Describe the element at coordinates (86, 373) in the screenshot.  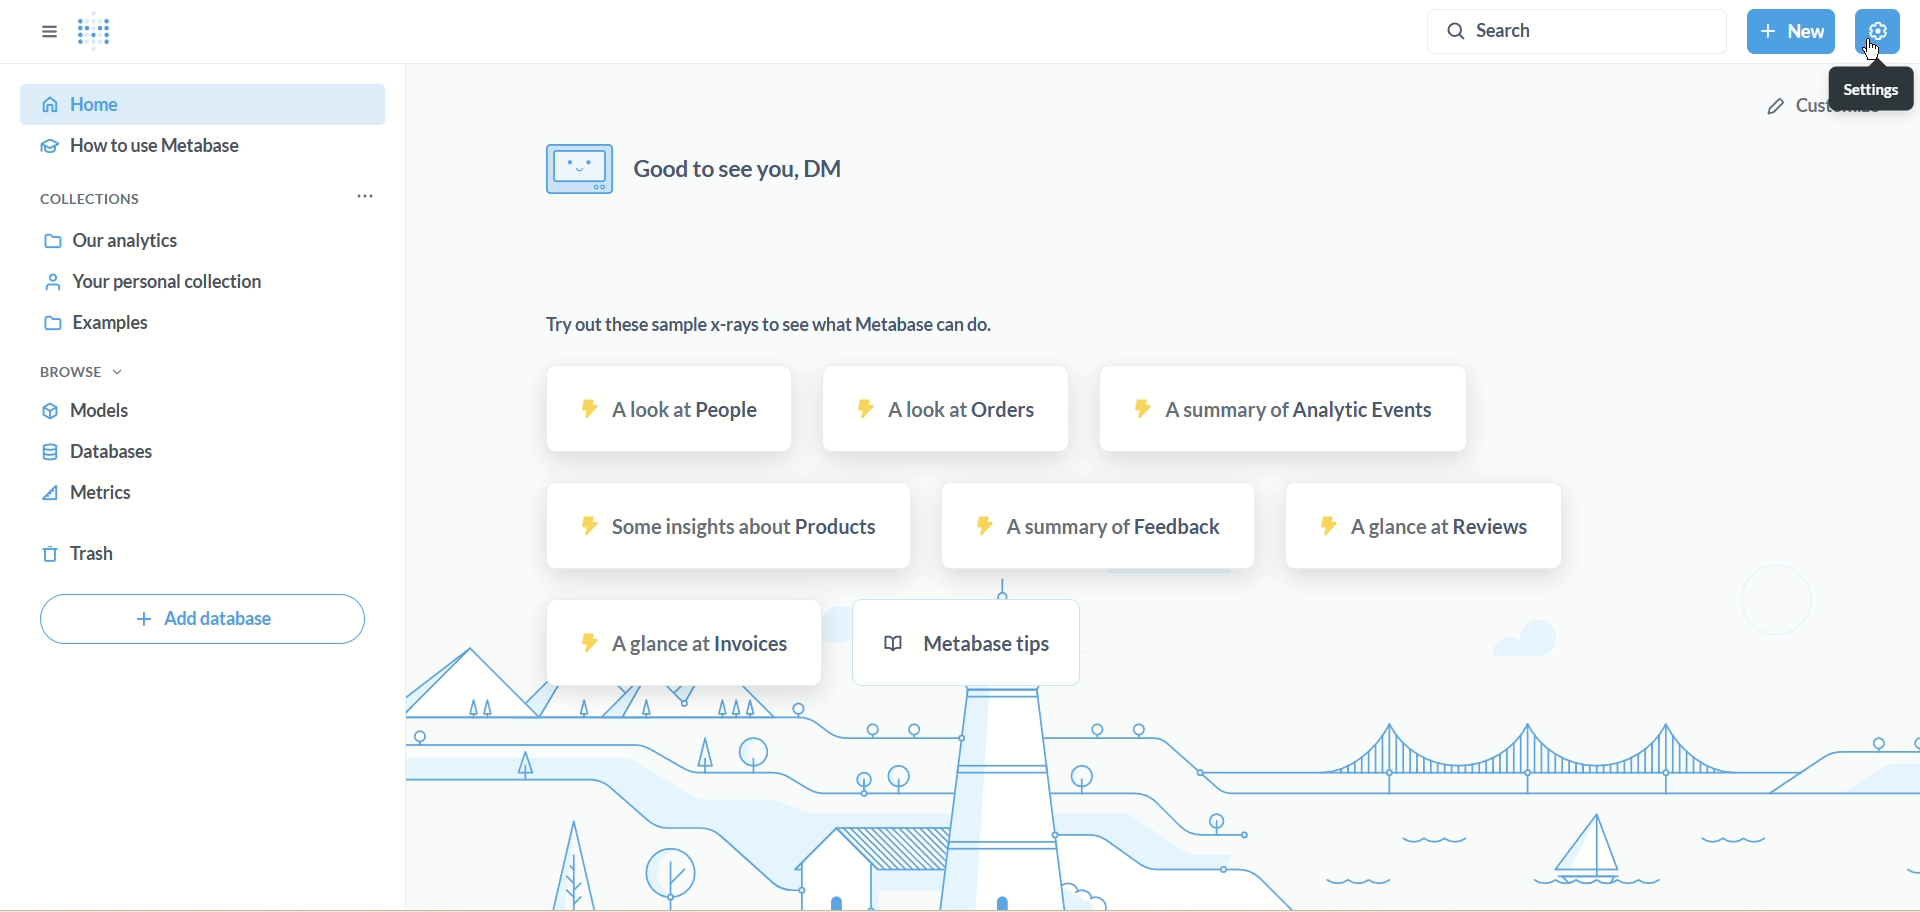
I see `browse` at that location.